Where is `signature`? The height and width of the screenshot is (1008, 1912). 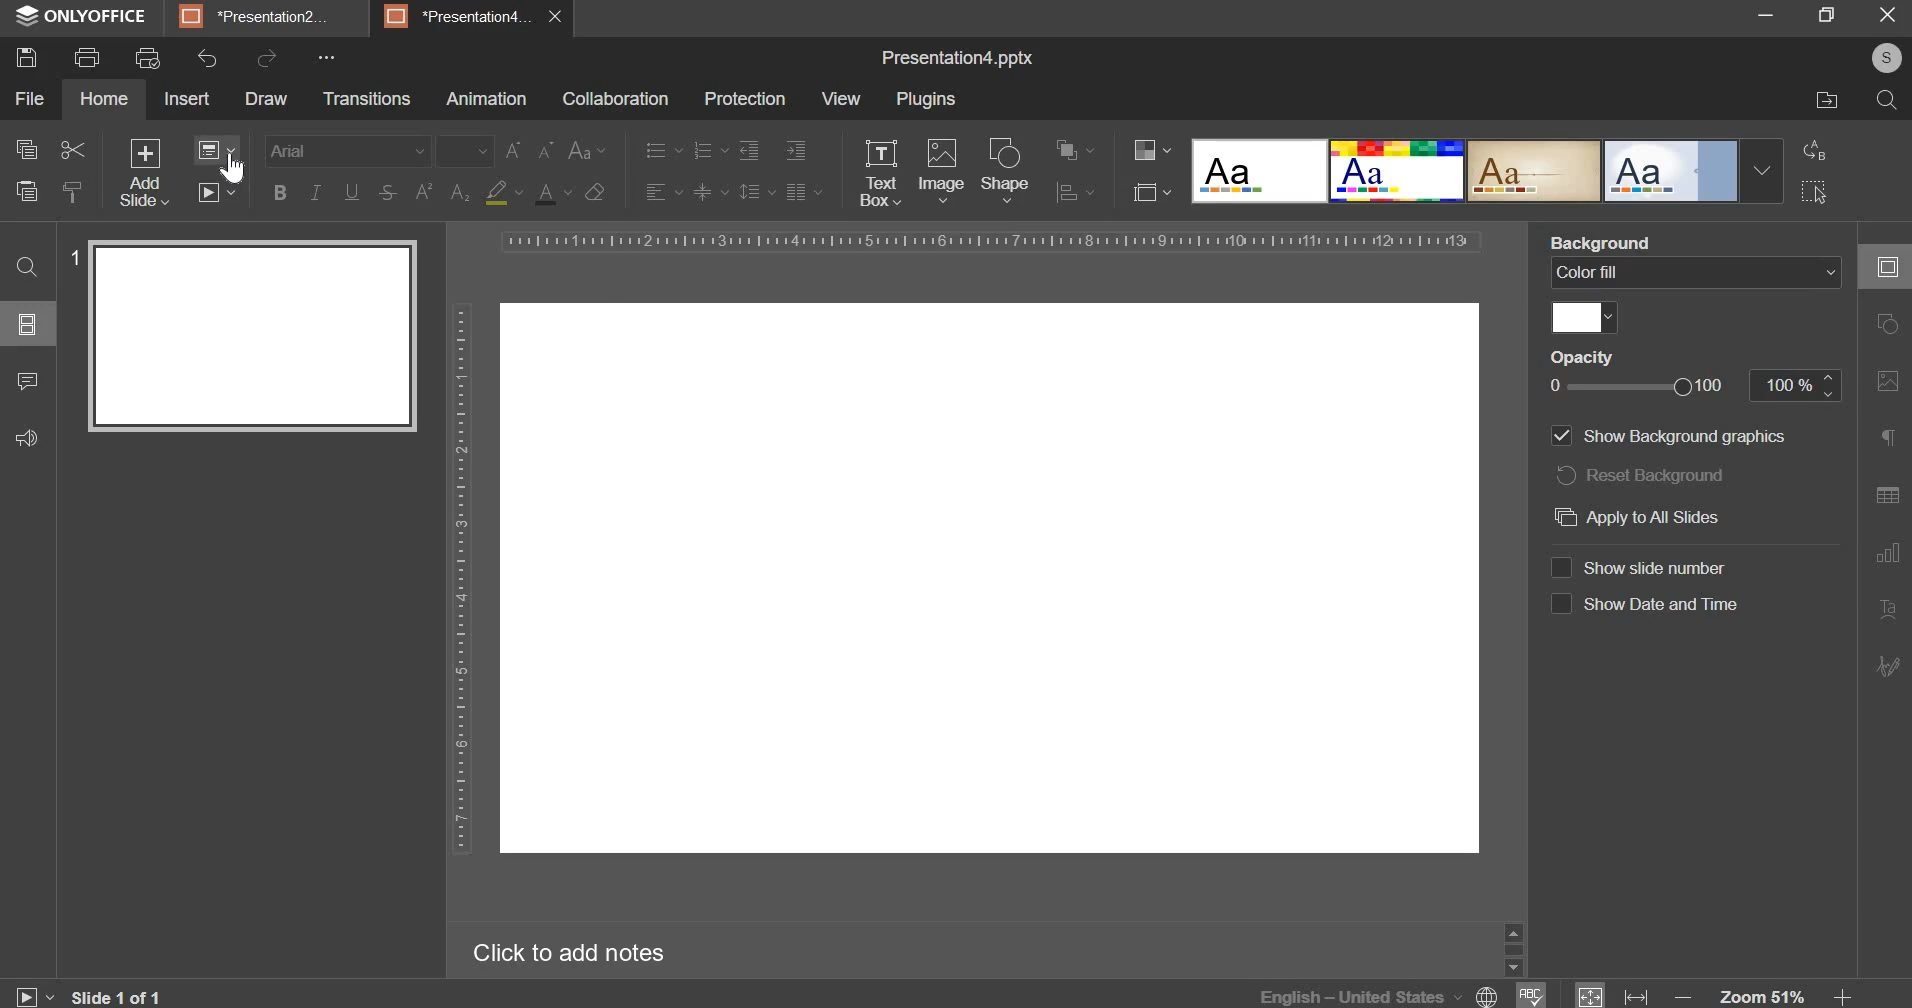 signature is located at coordinates (1890, 665).